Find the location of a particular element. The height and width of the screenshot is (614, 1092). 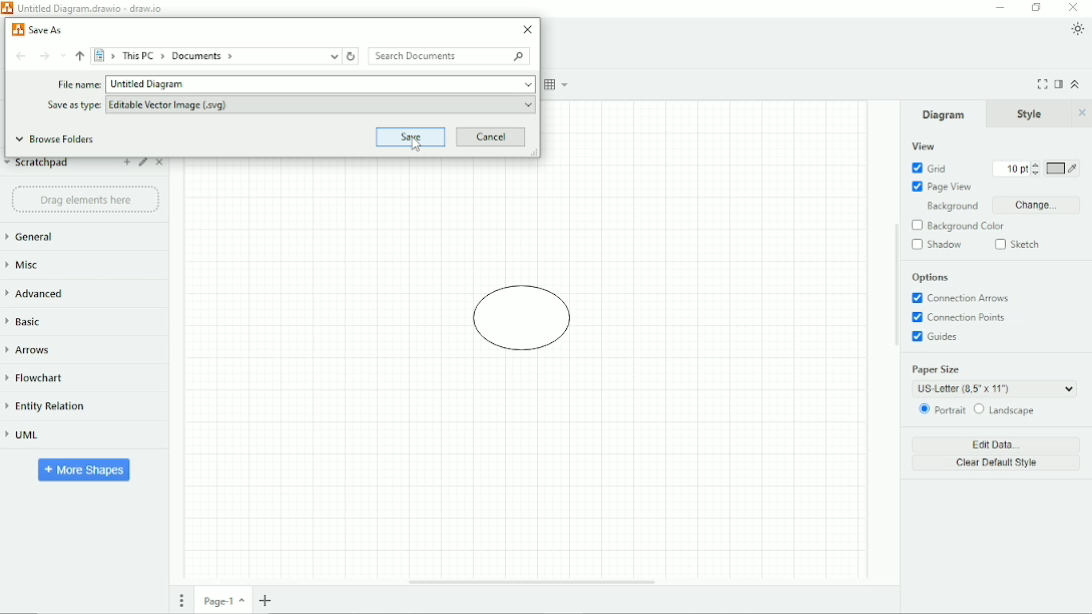

Drag element here is located at coordinates (85, 200).